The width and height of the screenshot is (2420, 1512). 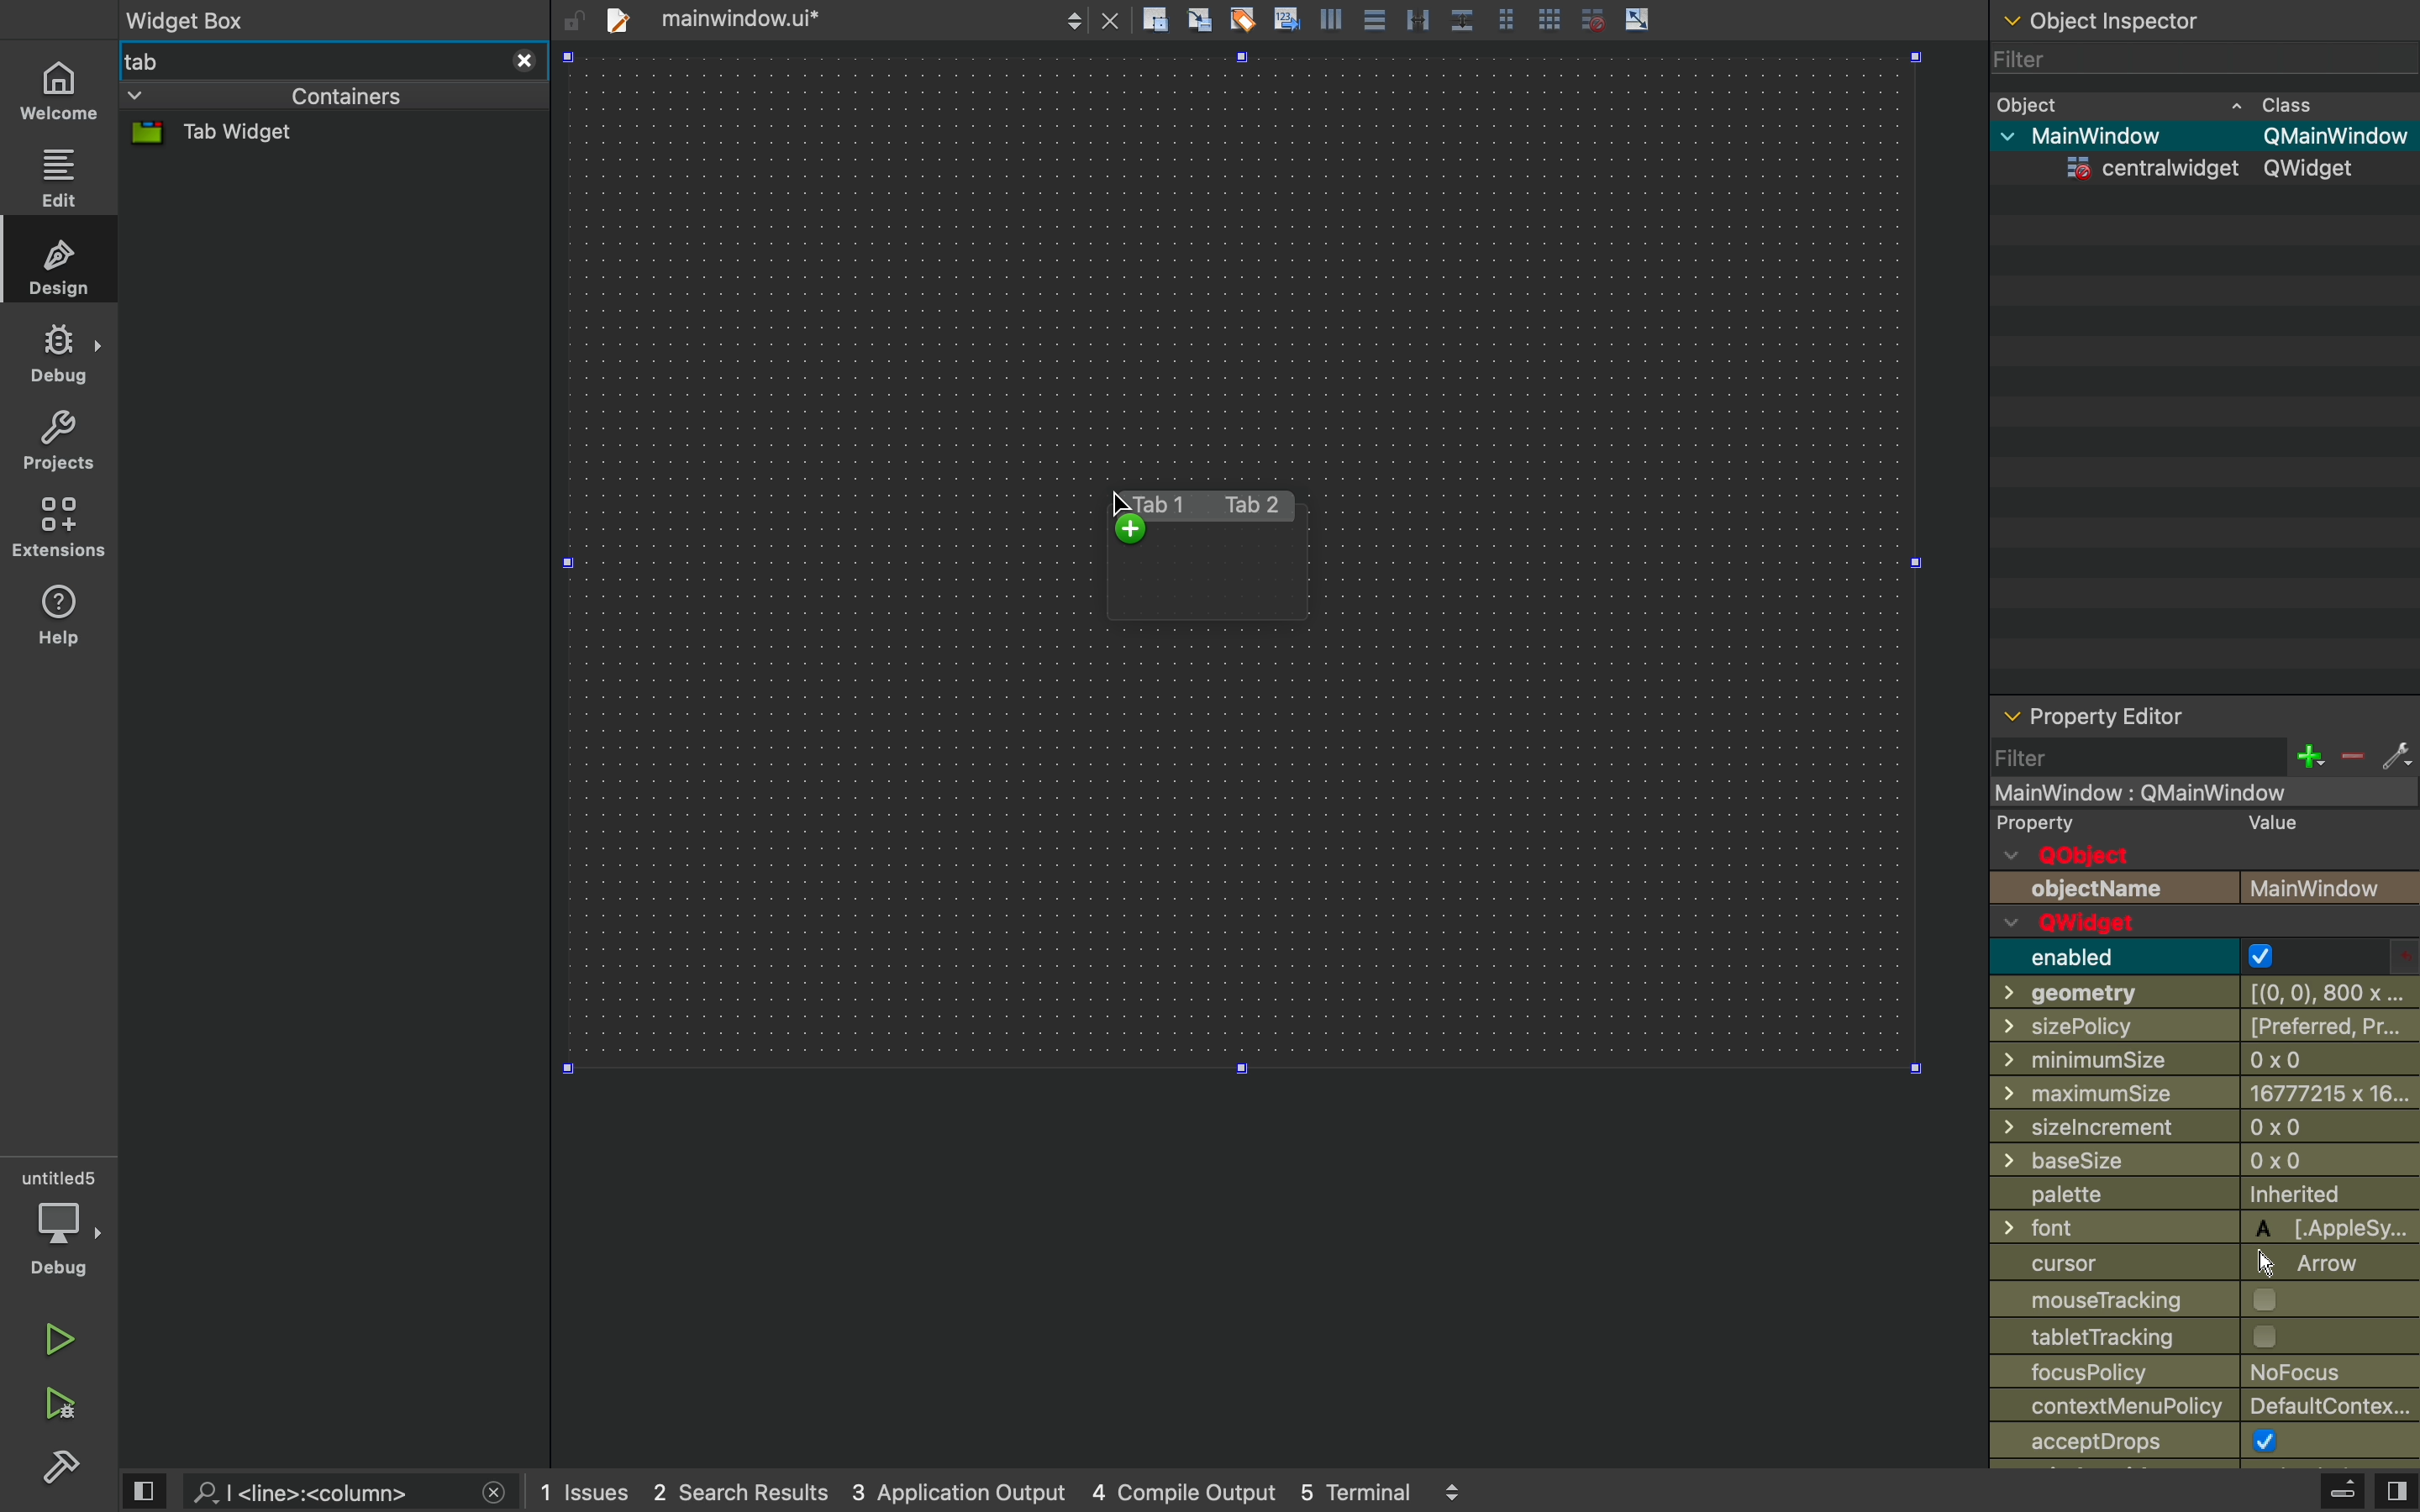 I want to click on disable grid snap, so click(x=1593, y=18).